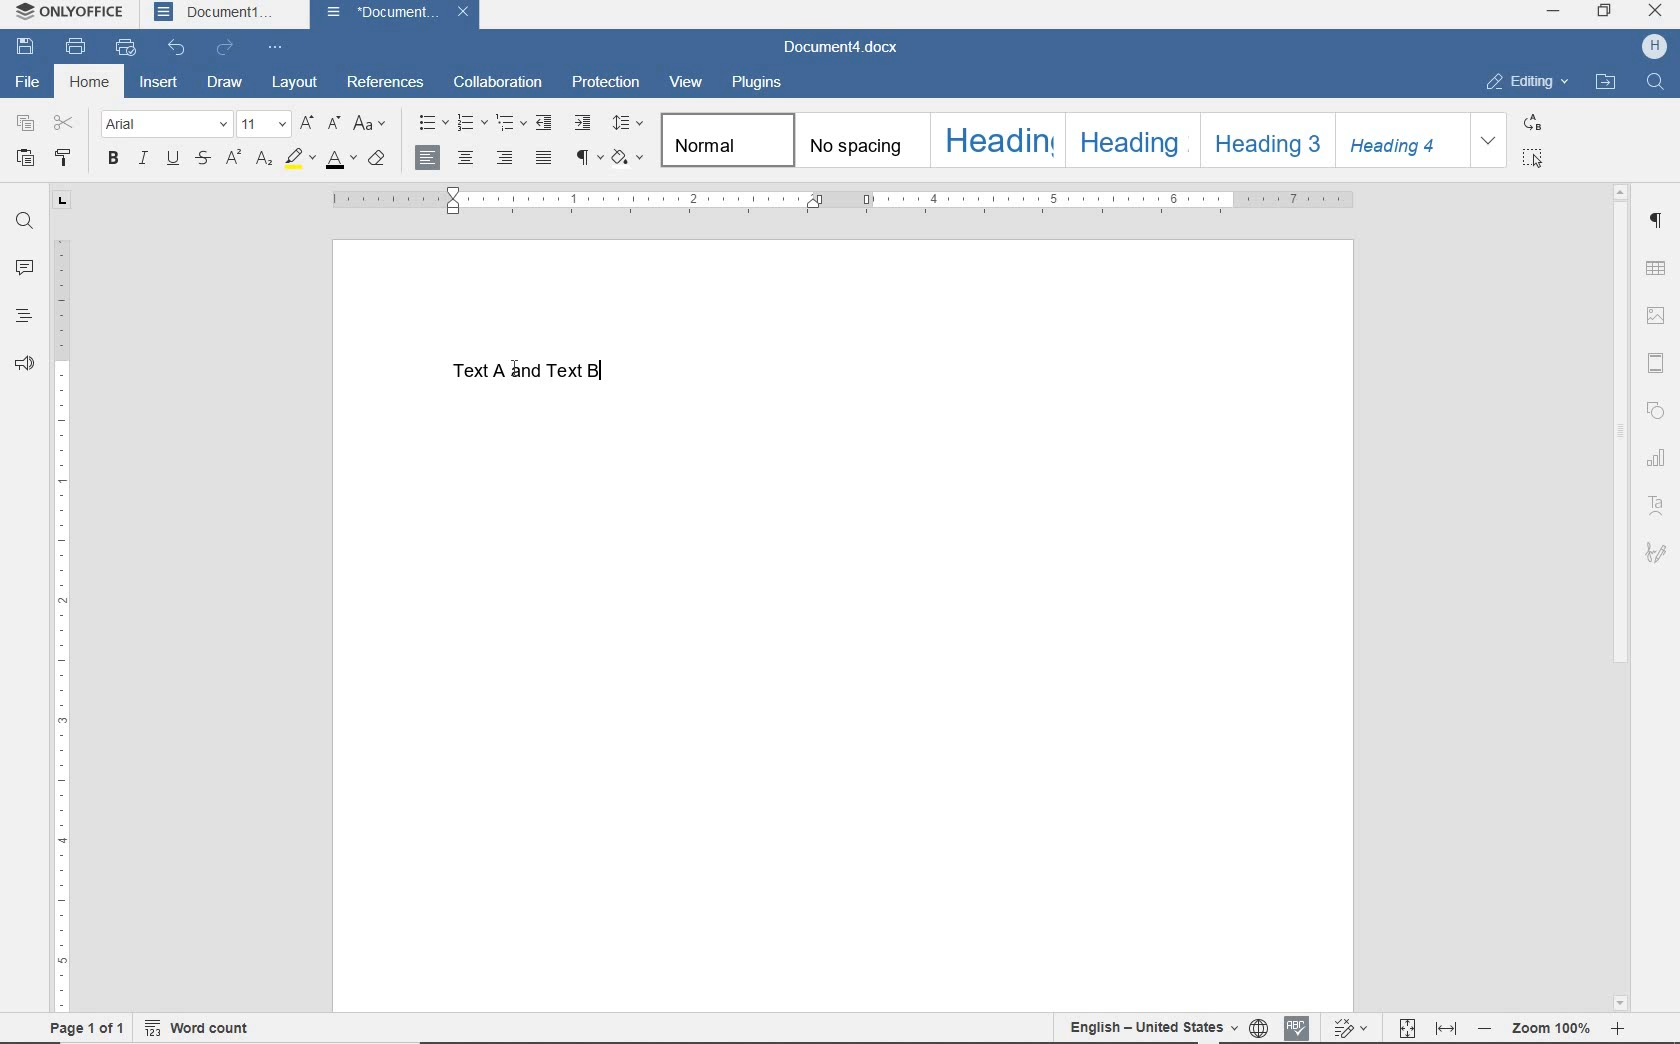  What do you see at coordinates (334, 125) in the screenshot?
I see `DECREMENT FONT SIZE` at bounding box center [334, 125].